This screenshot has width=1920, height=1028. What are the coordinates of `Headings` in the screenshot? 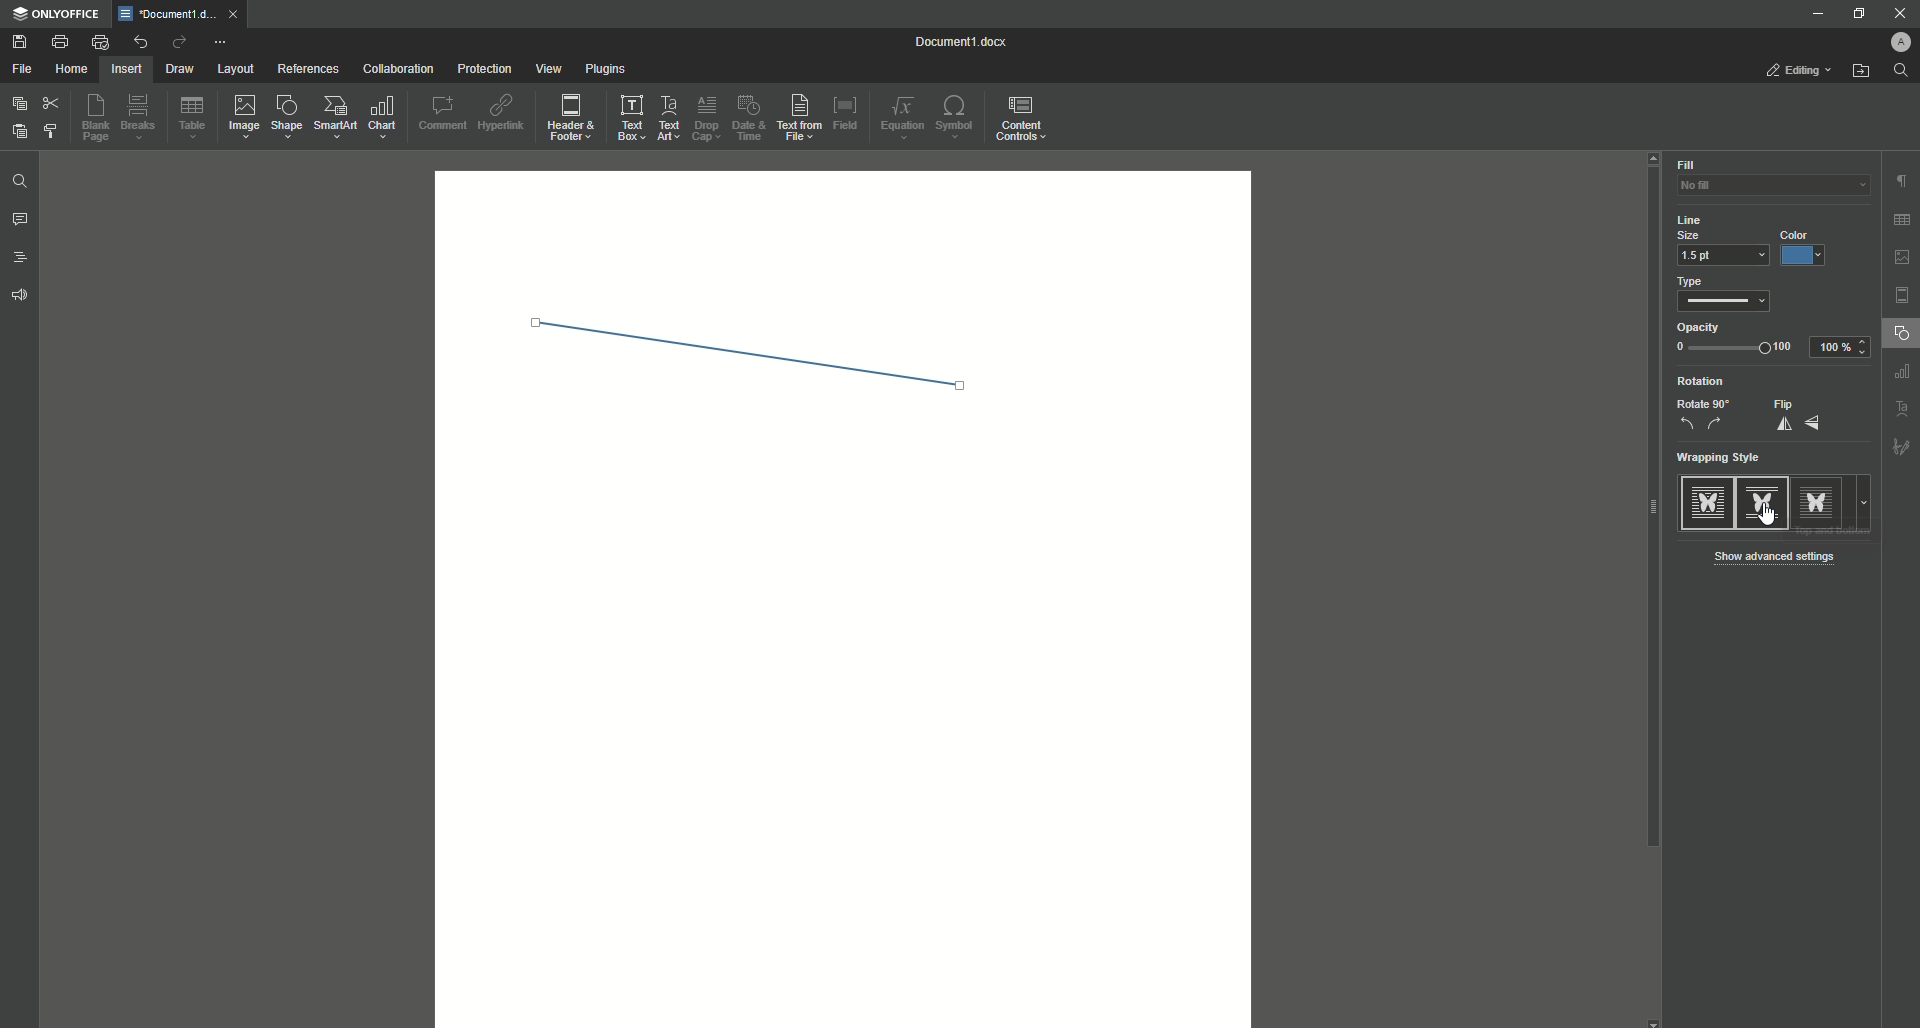 It's located at (22, 260).